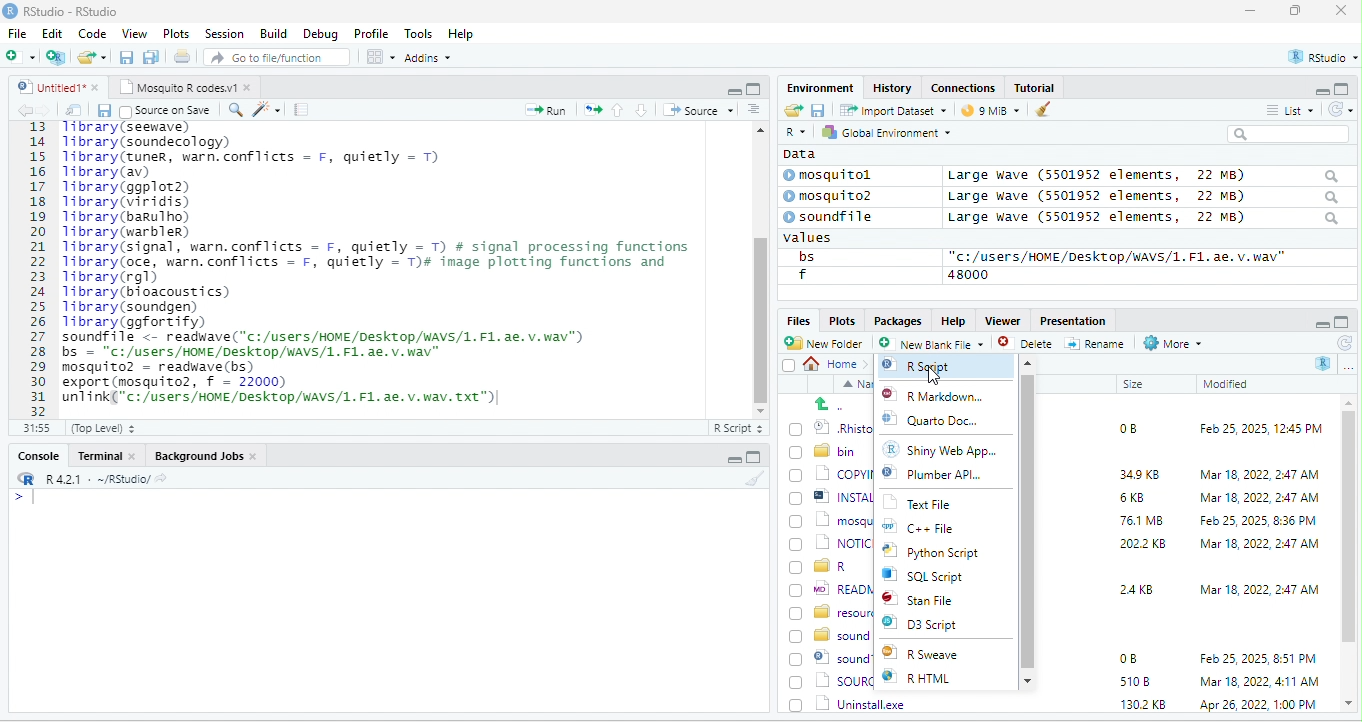 The width and height of the screenshot is (1362, 722). What do you see at coordinates (831, 635) in the screenshot?
I see `8 sound analysis` at bounding box center [831, 635].